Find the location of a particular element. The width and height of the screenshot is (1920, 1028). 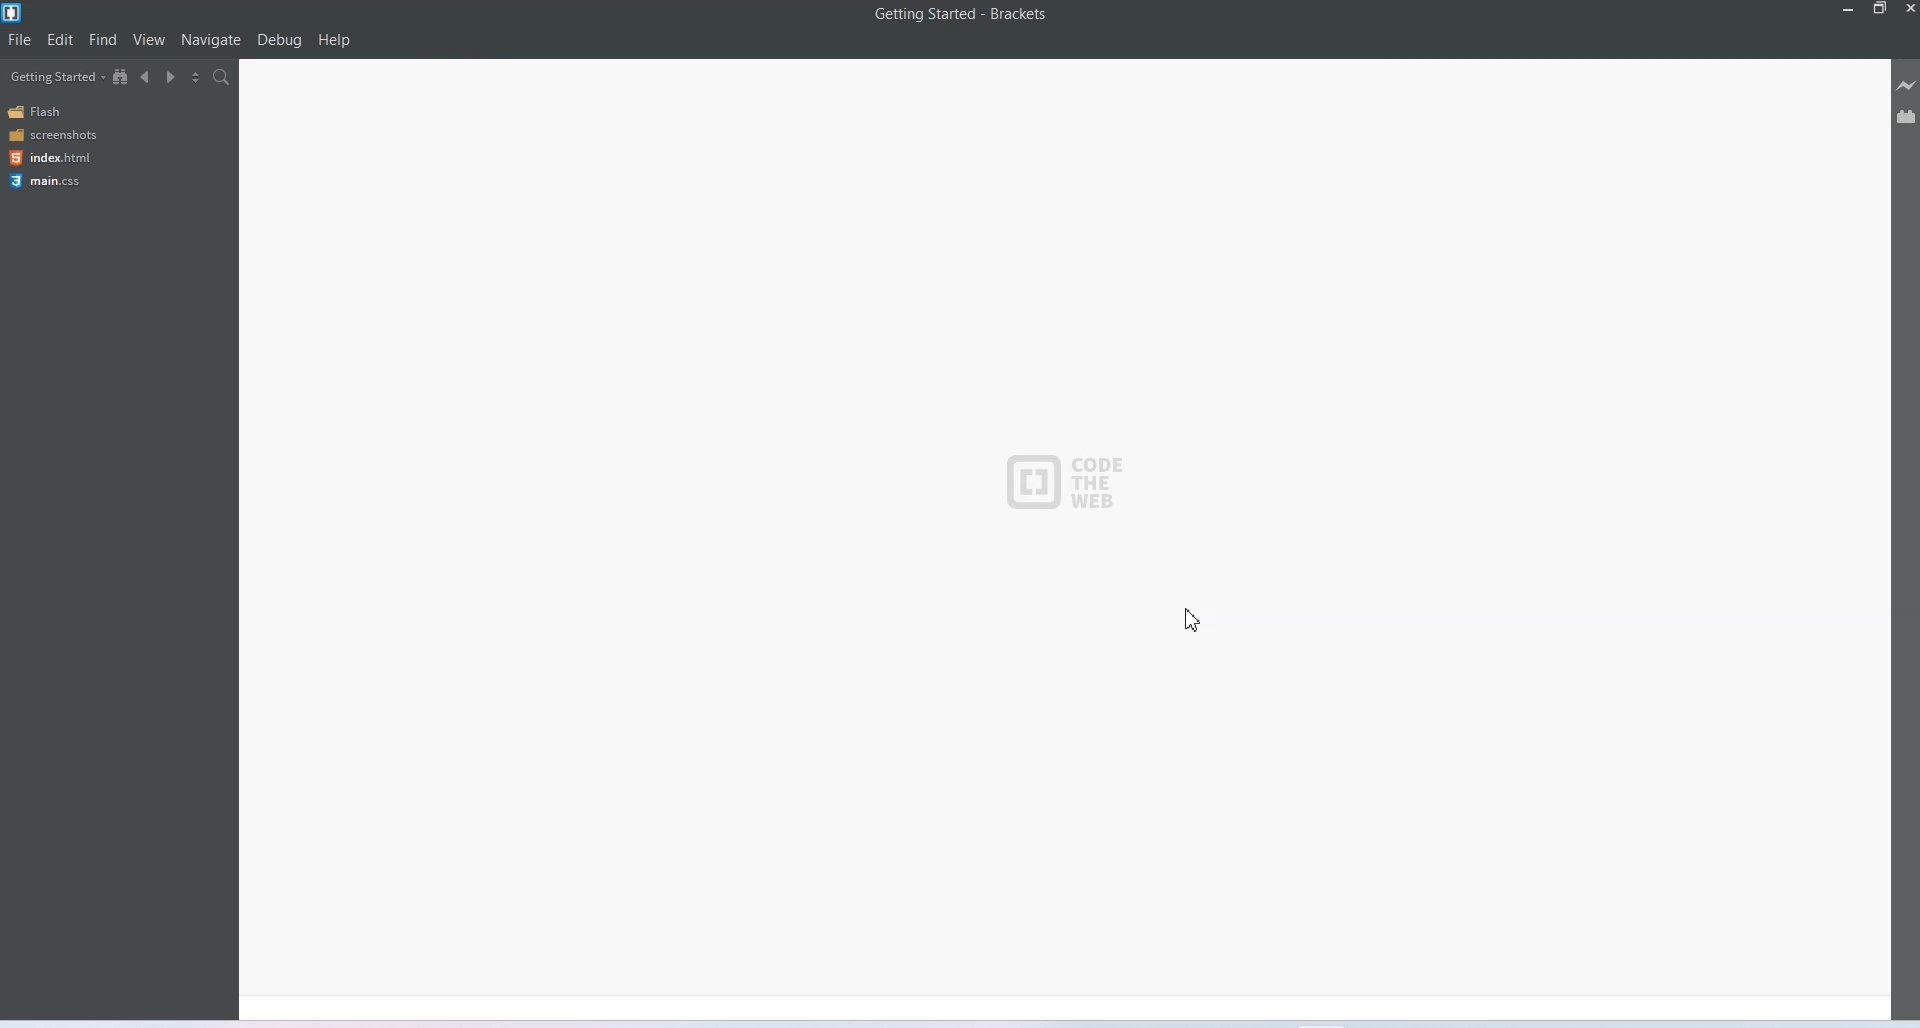

Screenshots is located at coordinates (52, 135).